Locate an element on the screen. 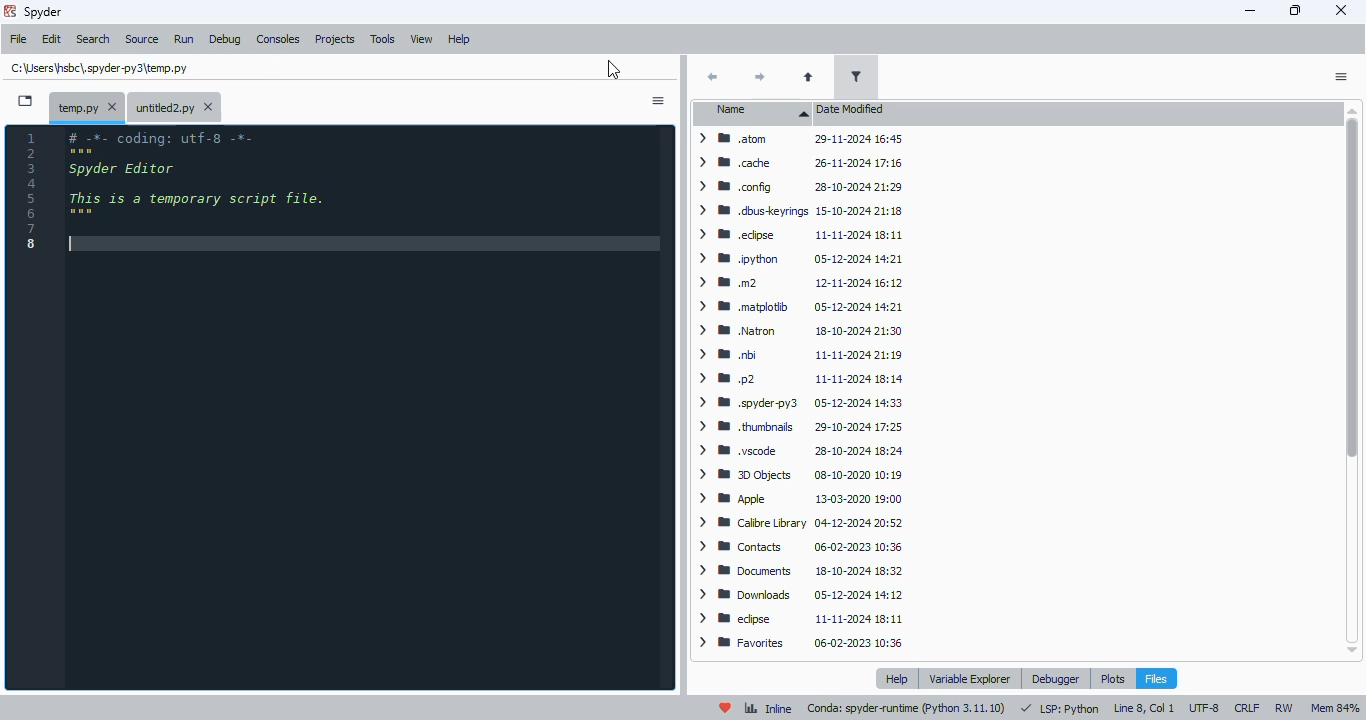 The height and width of the screenshot is (720, 1366). debugger is located at coordinates (1054, 678).